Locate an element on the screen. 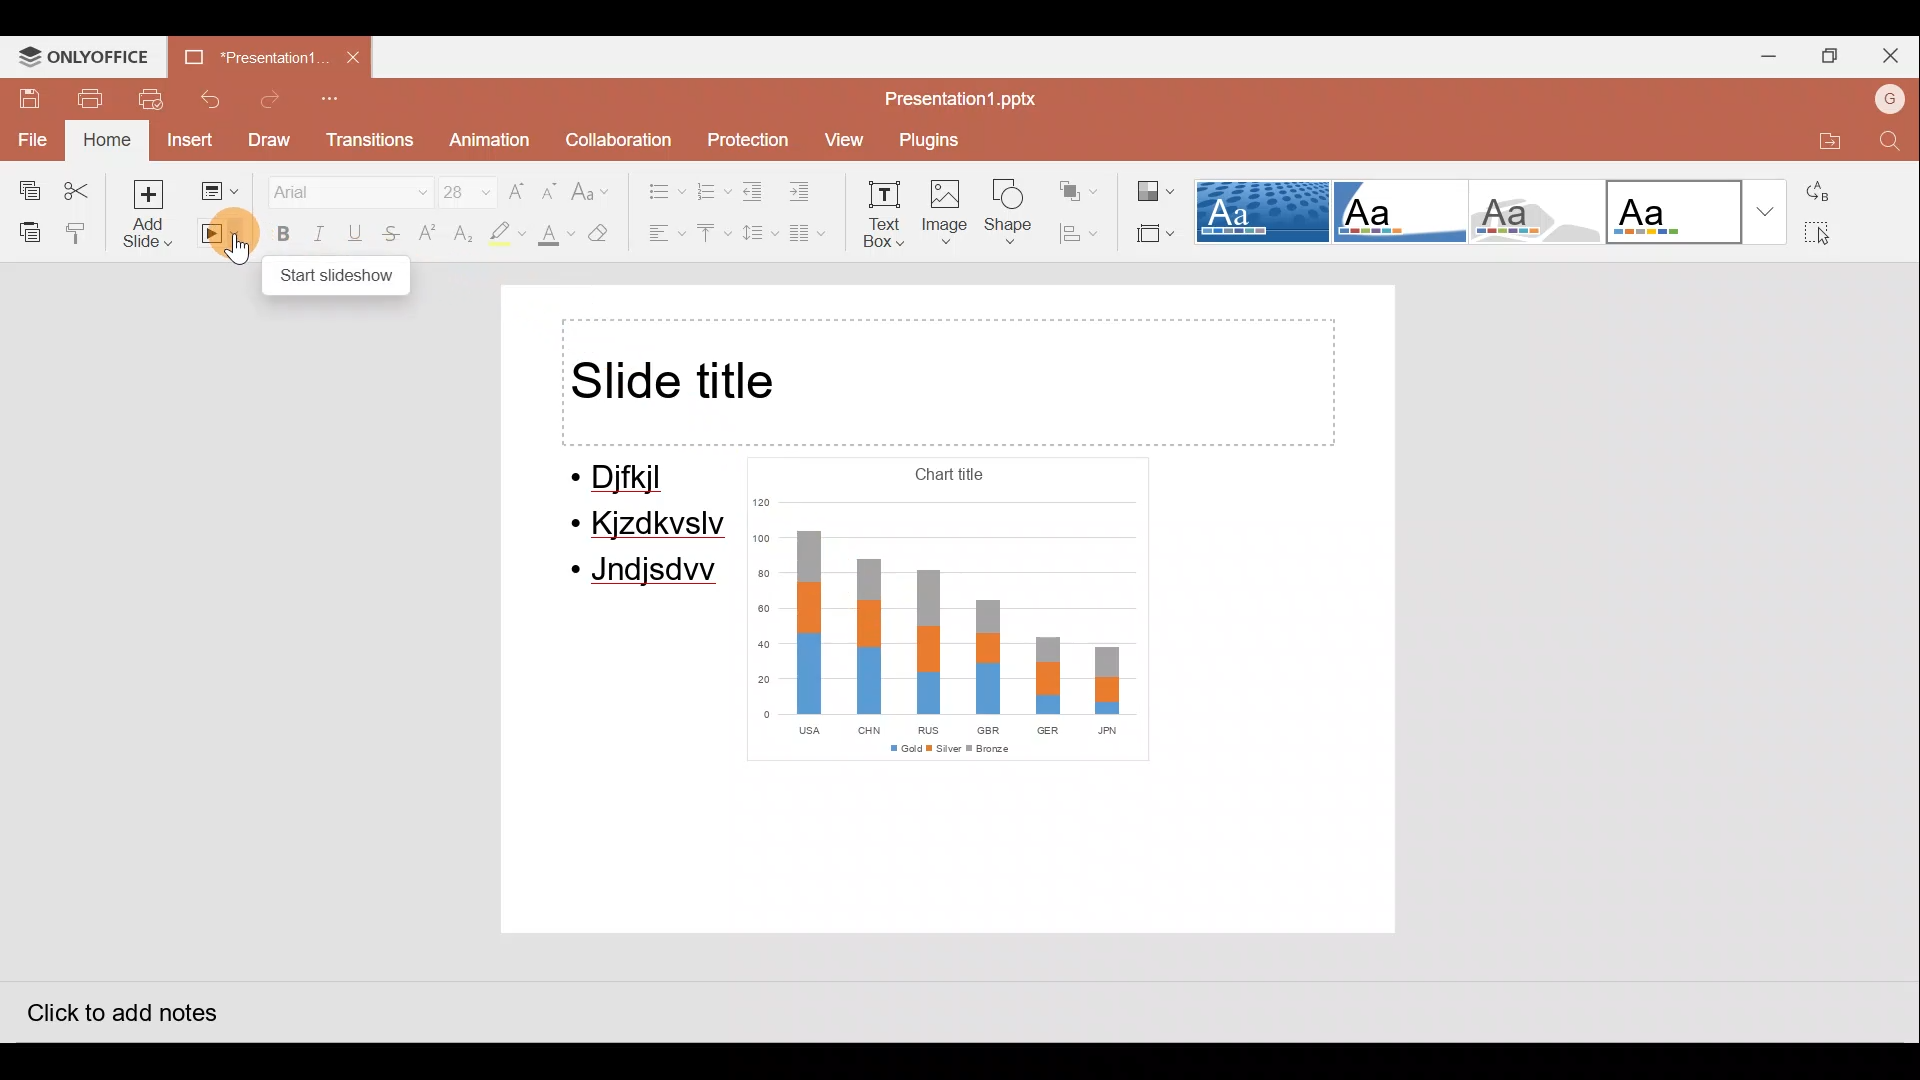 The height and width of the screenshot is (1080, 1920). Decrease indent is located at coordinates (752, 191).